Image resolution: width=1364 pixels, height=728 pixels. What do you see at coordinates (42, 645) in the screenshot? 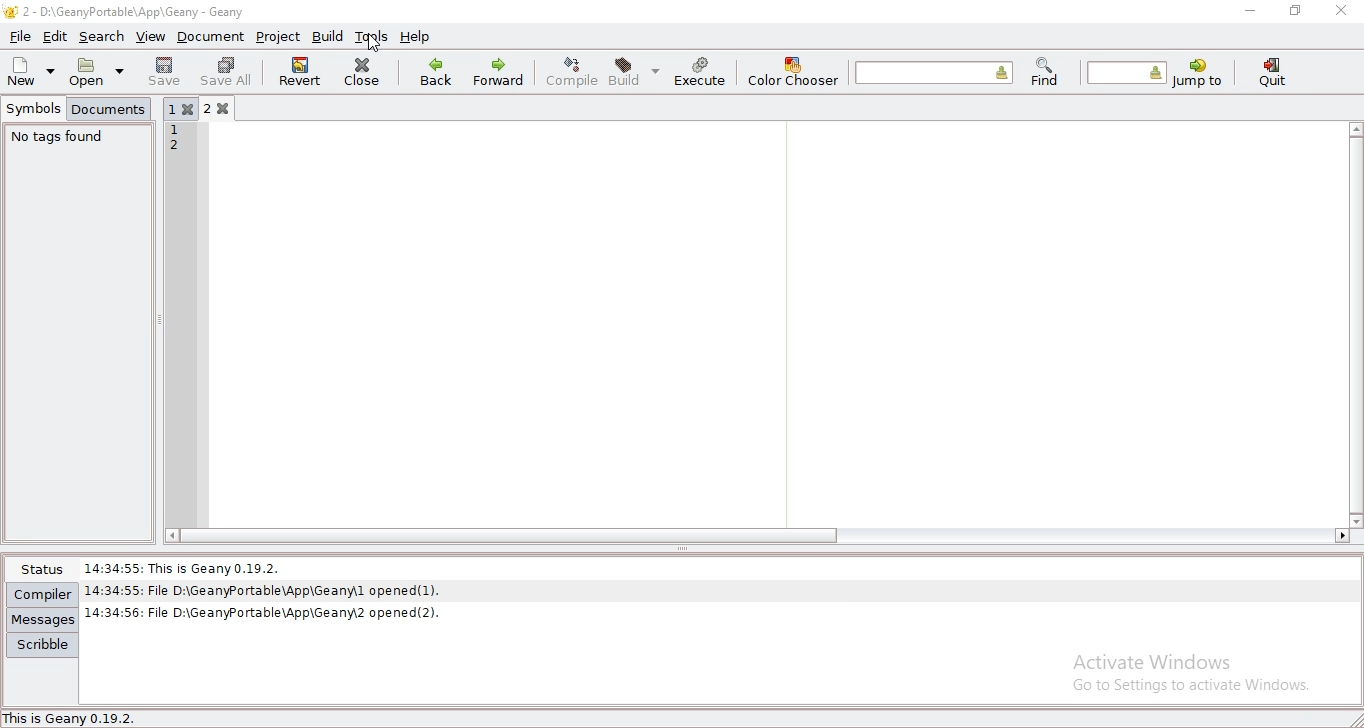
I see `scribble` at bounding box center [42, 645].